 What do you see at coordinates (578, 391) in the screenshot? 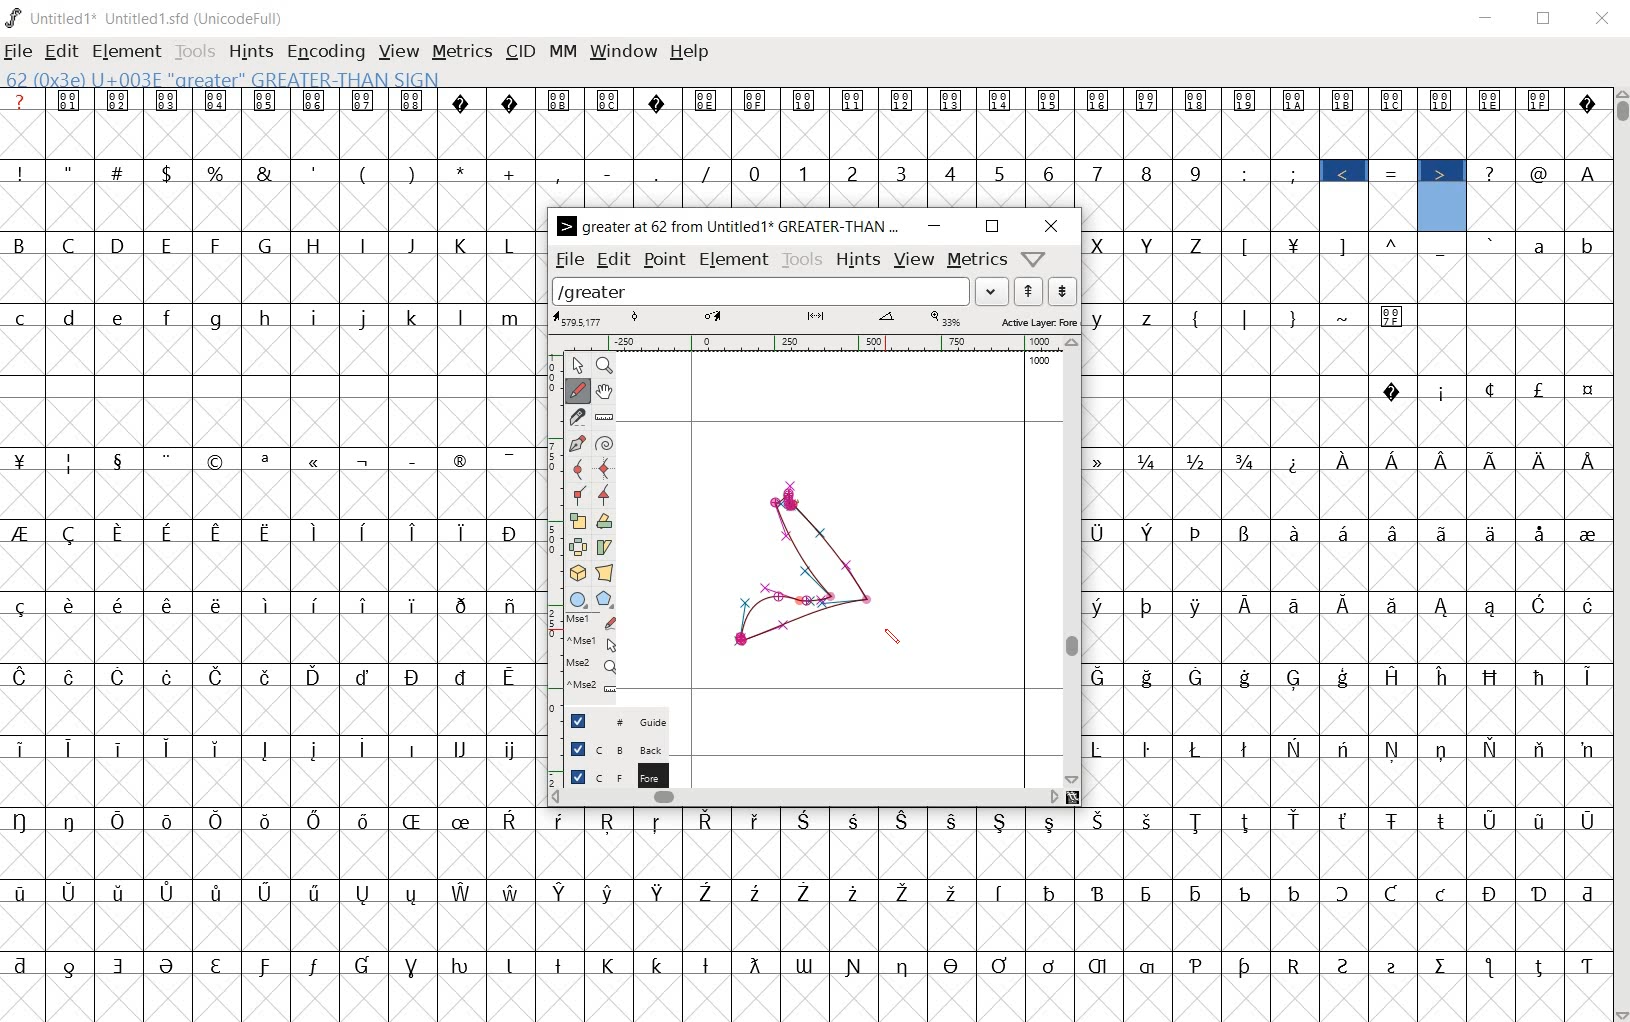
I see `draw a freehand curve` at bounding box center [578, 391].